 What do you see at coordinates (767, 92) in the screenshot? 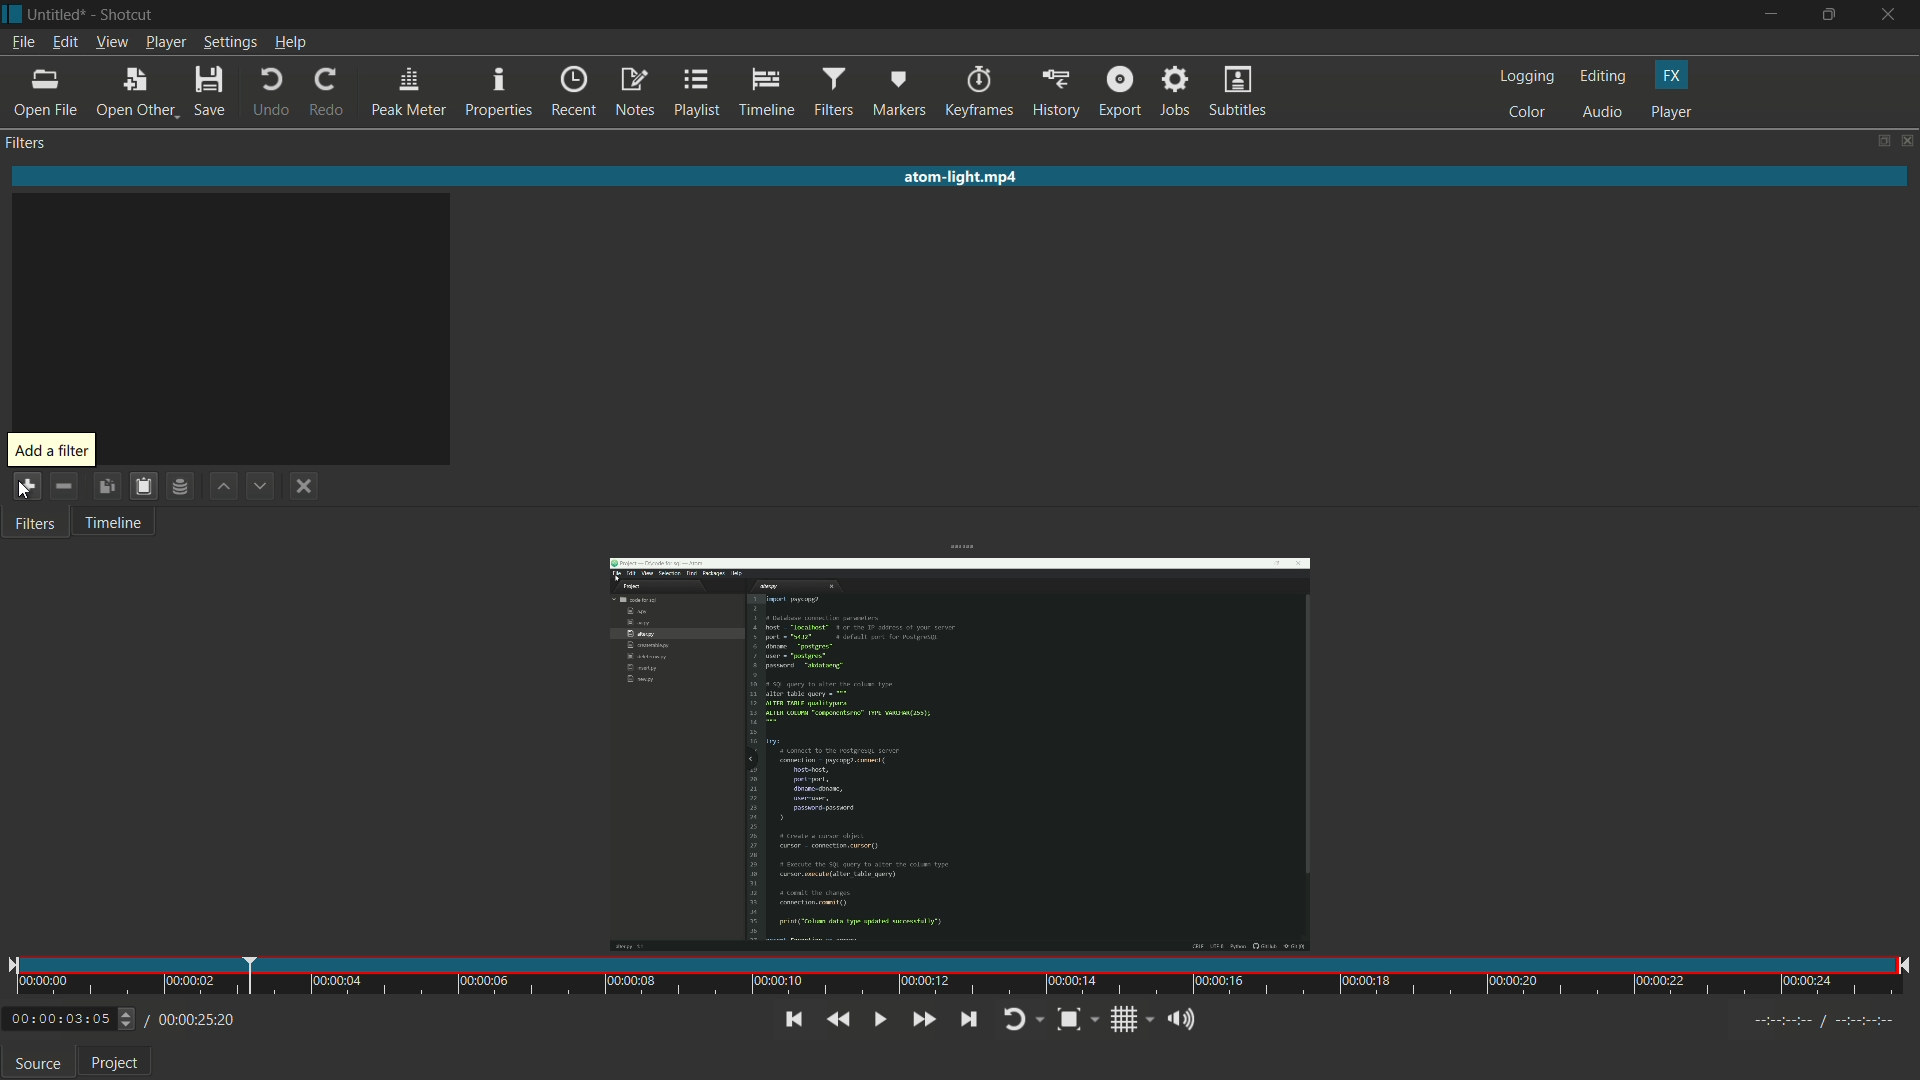
I see `timeline` at bounding box center [767, 92].